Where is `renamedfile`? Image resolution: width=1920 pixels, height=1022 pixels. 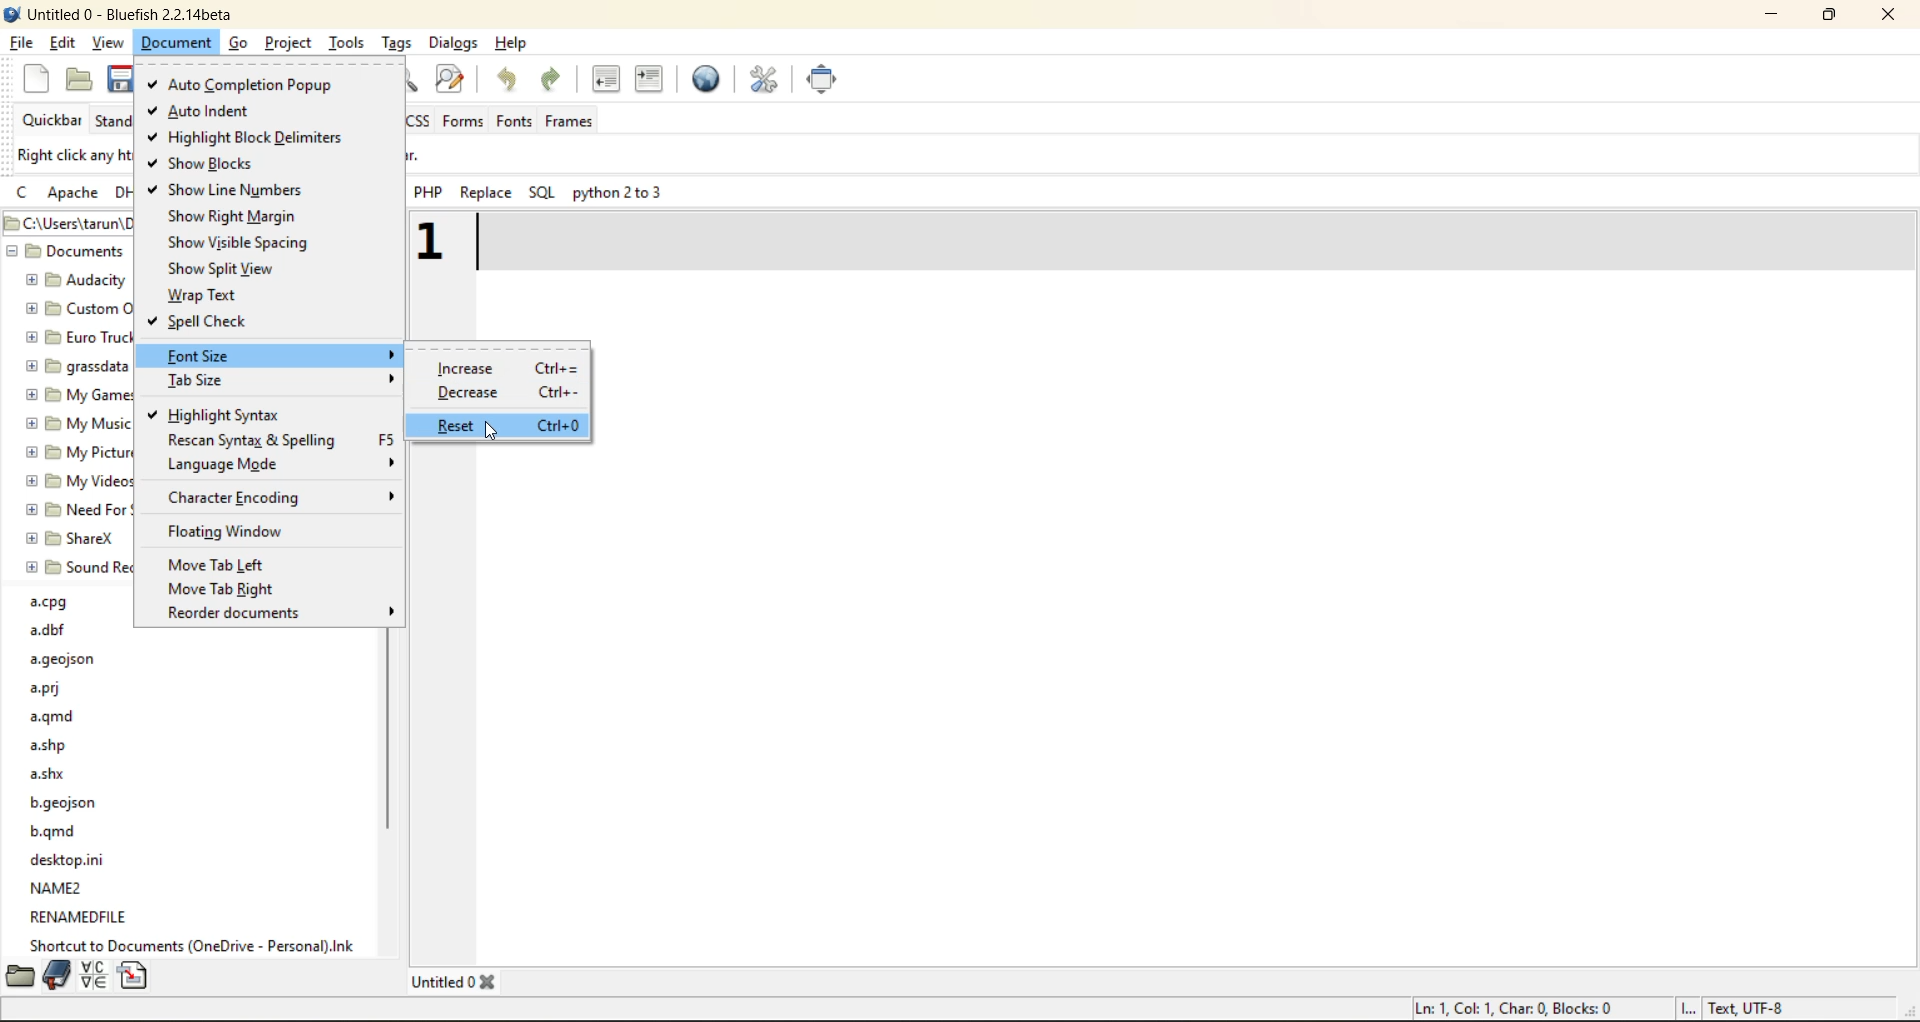 renamedfile is located at coordinates (81, 915).